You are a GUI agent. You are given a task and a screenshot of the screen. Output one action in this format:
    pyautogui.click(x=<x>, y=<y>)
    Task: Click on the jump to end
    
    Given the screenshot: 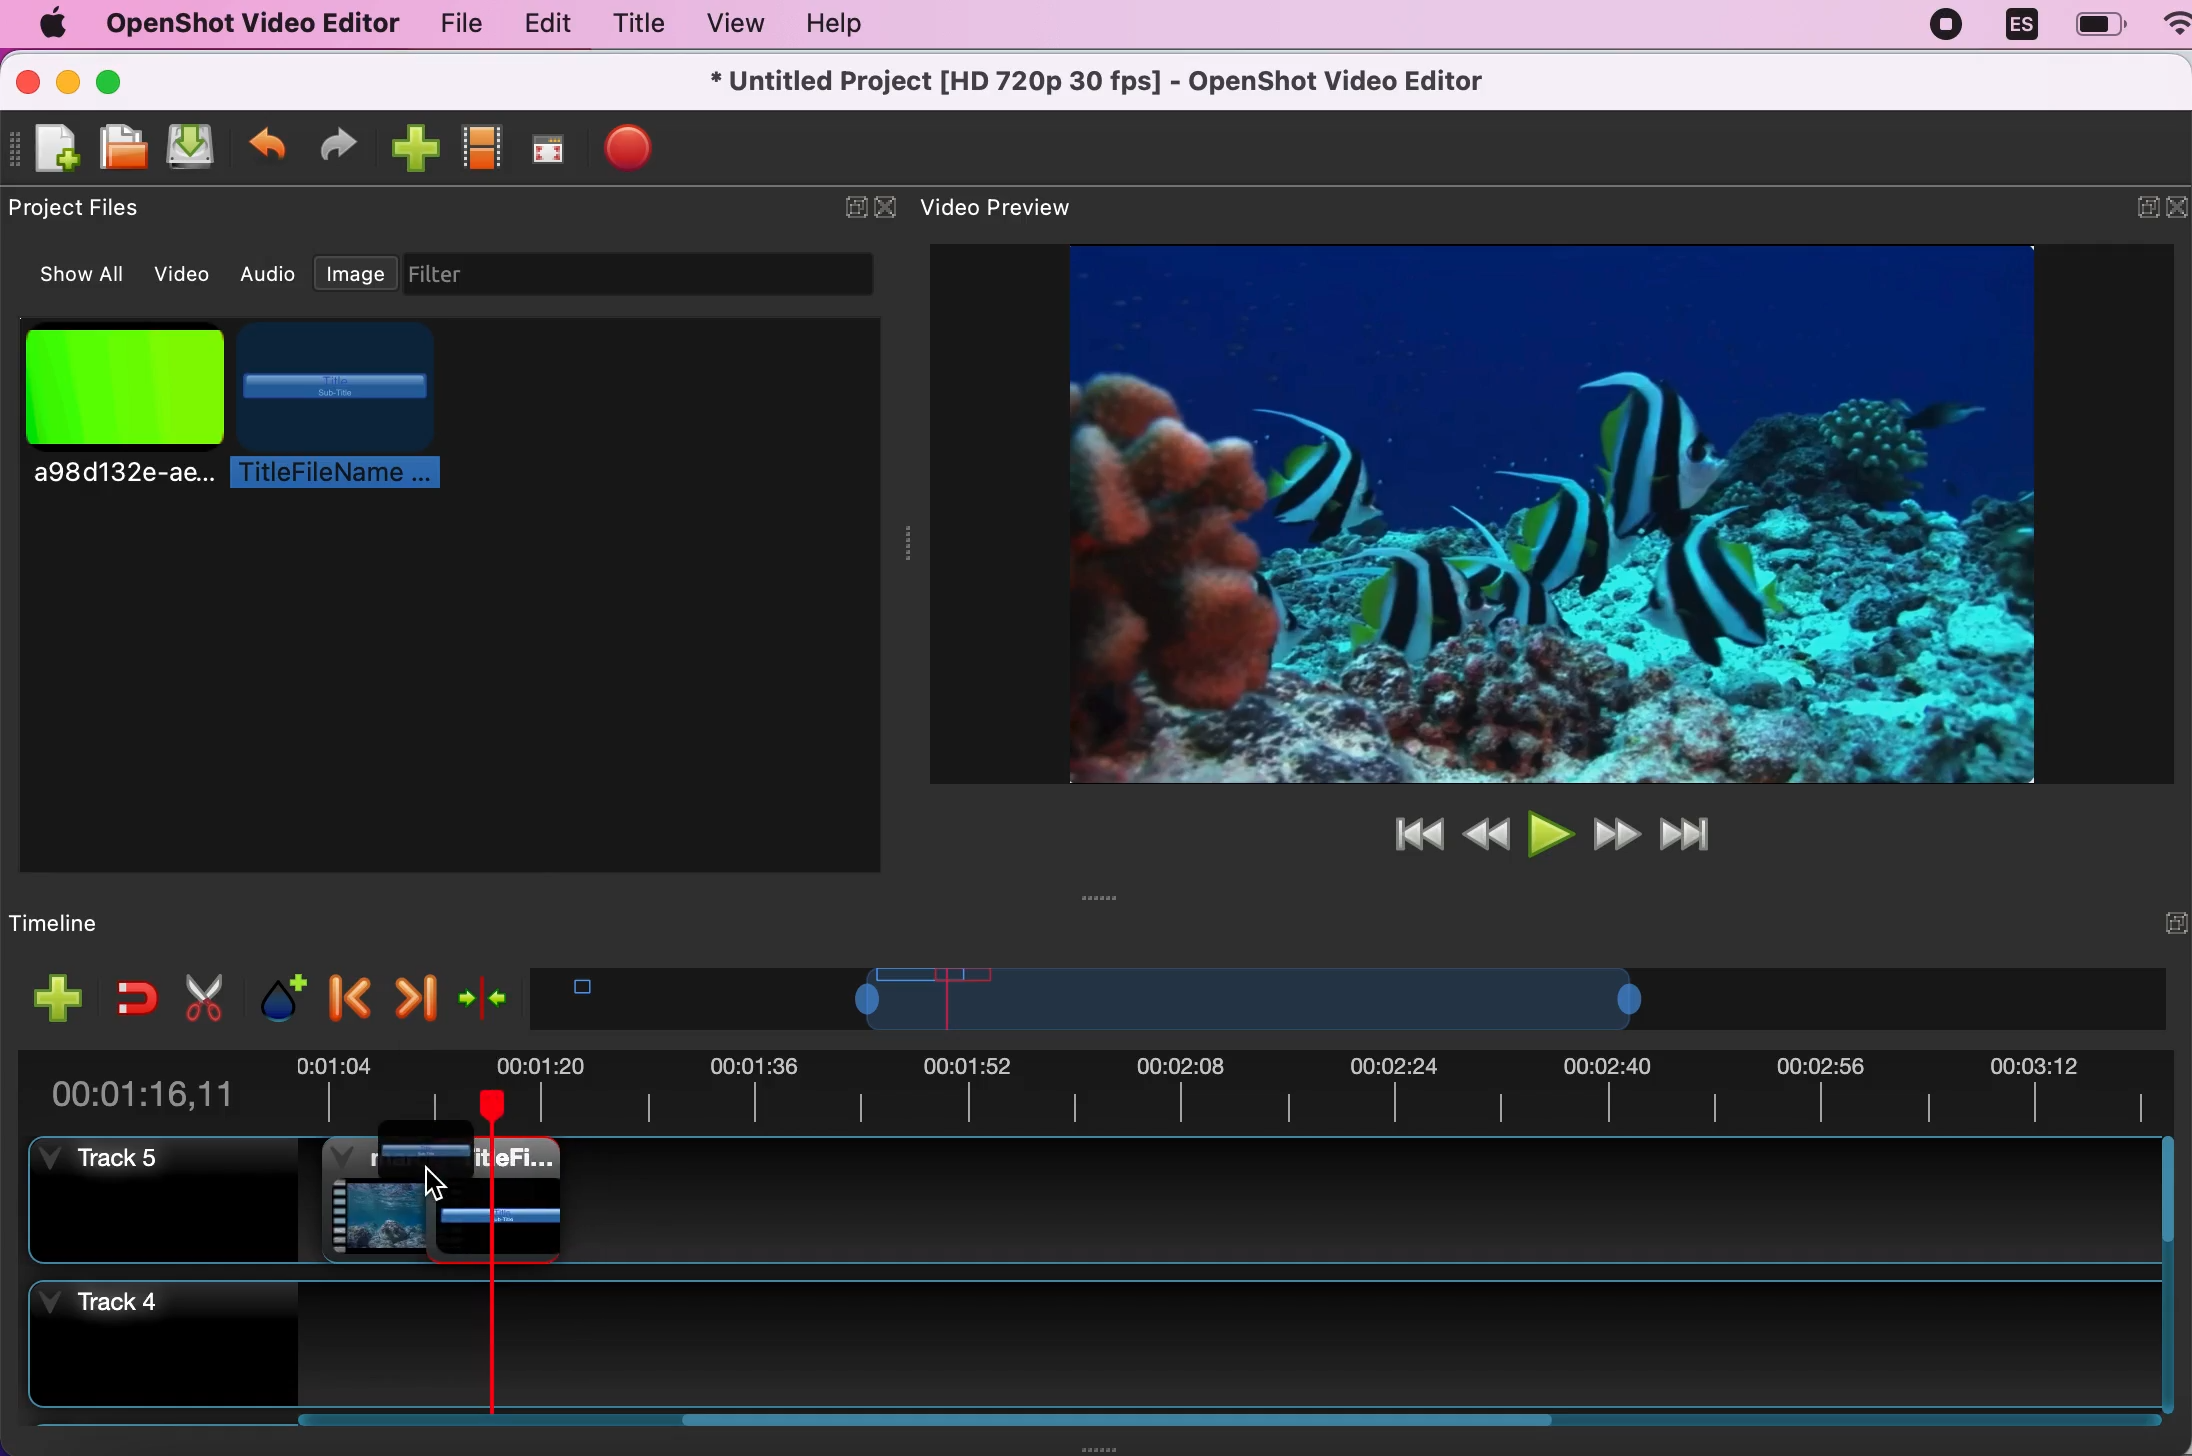 What is the action you would take?
    pyautogui.click(x=1699, y=835)
    